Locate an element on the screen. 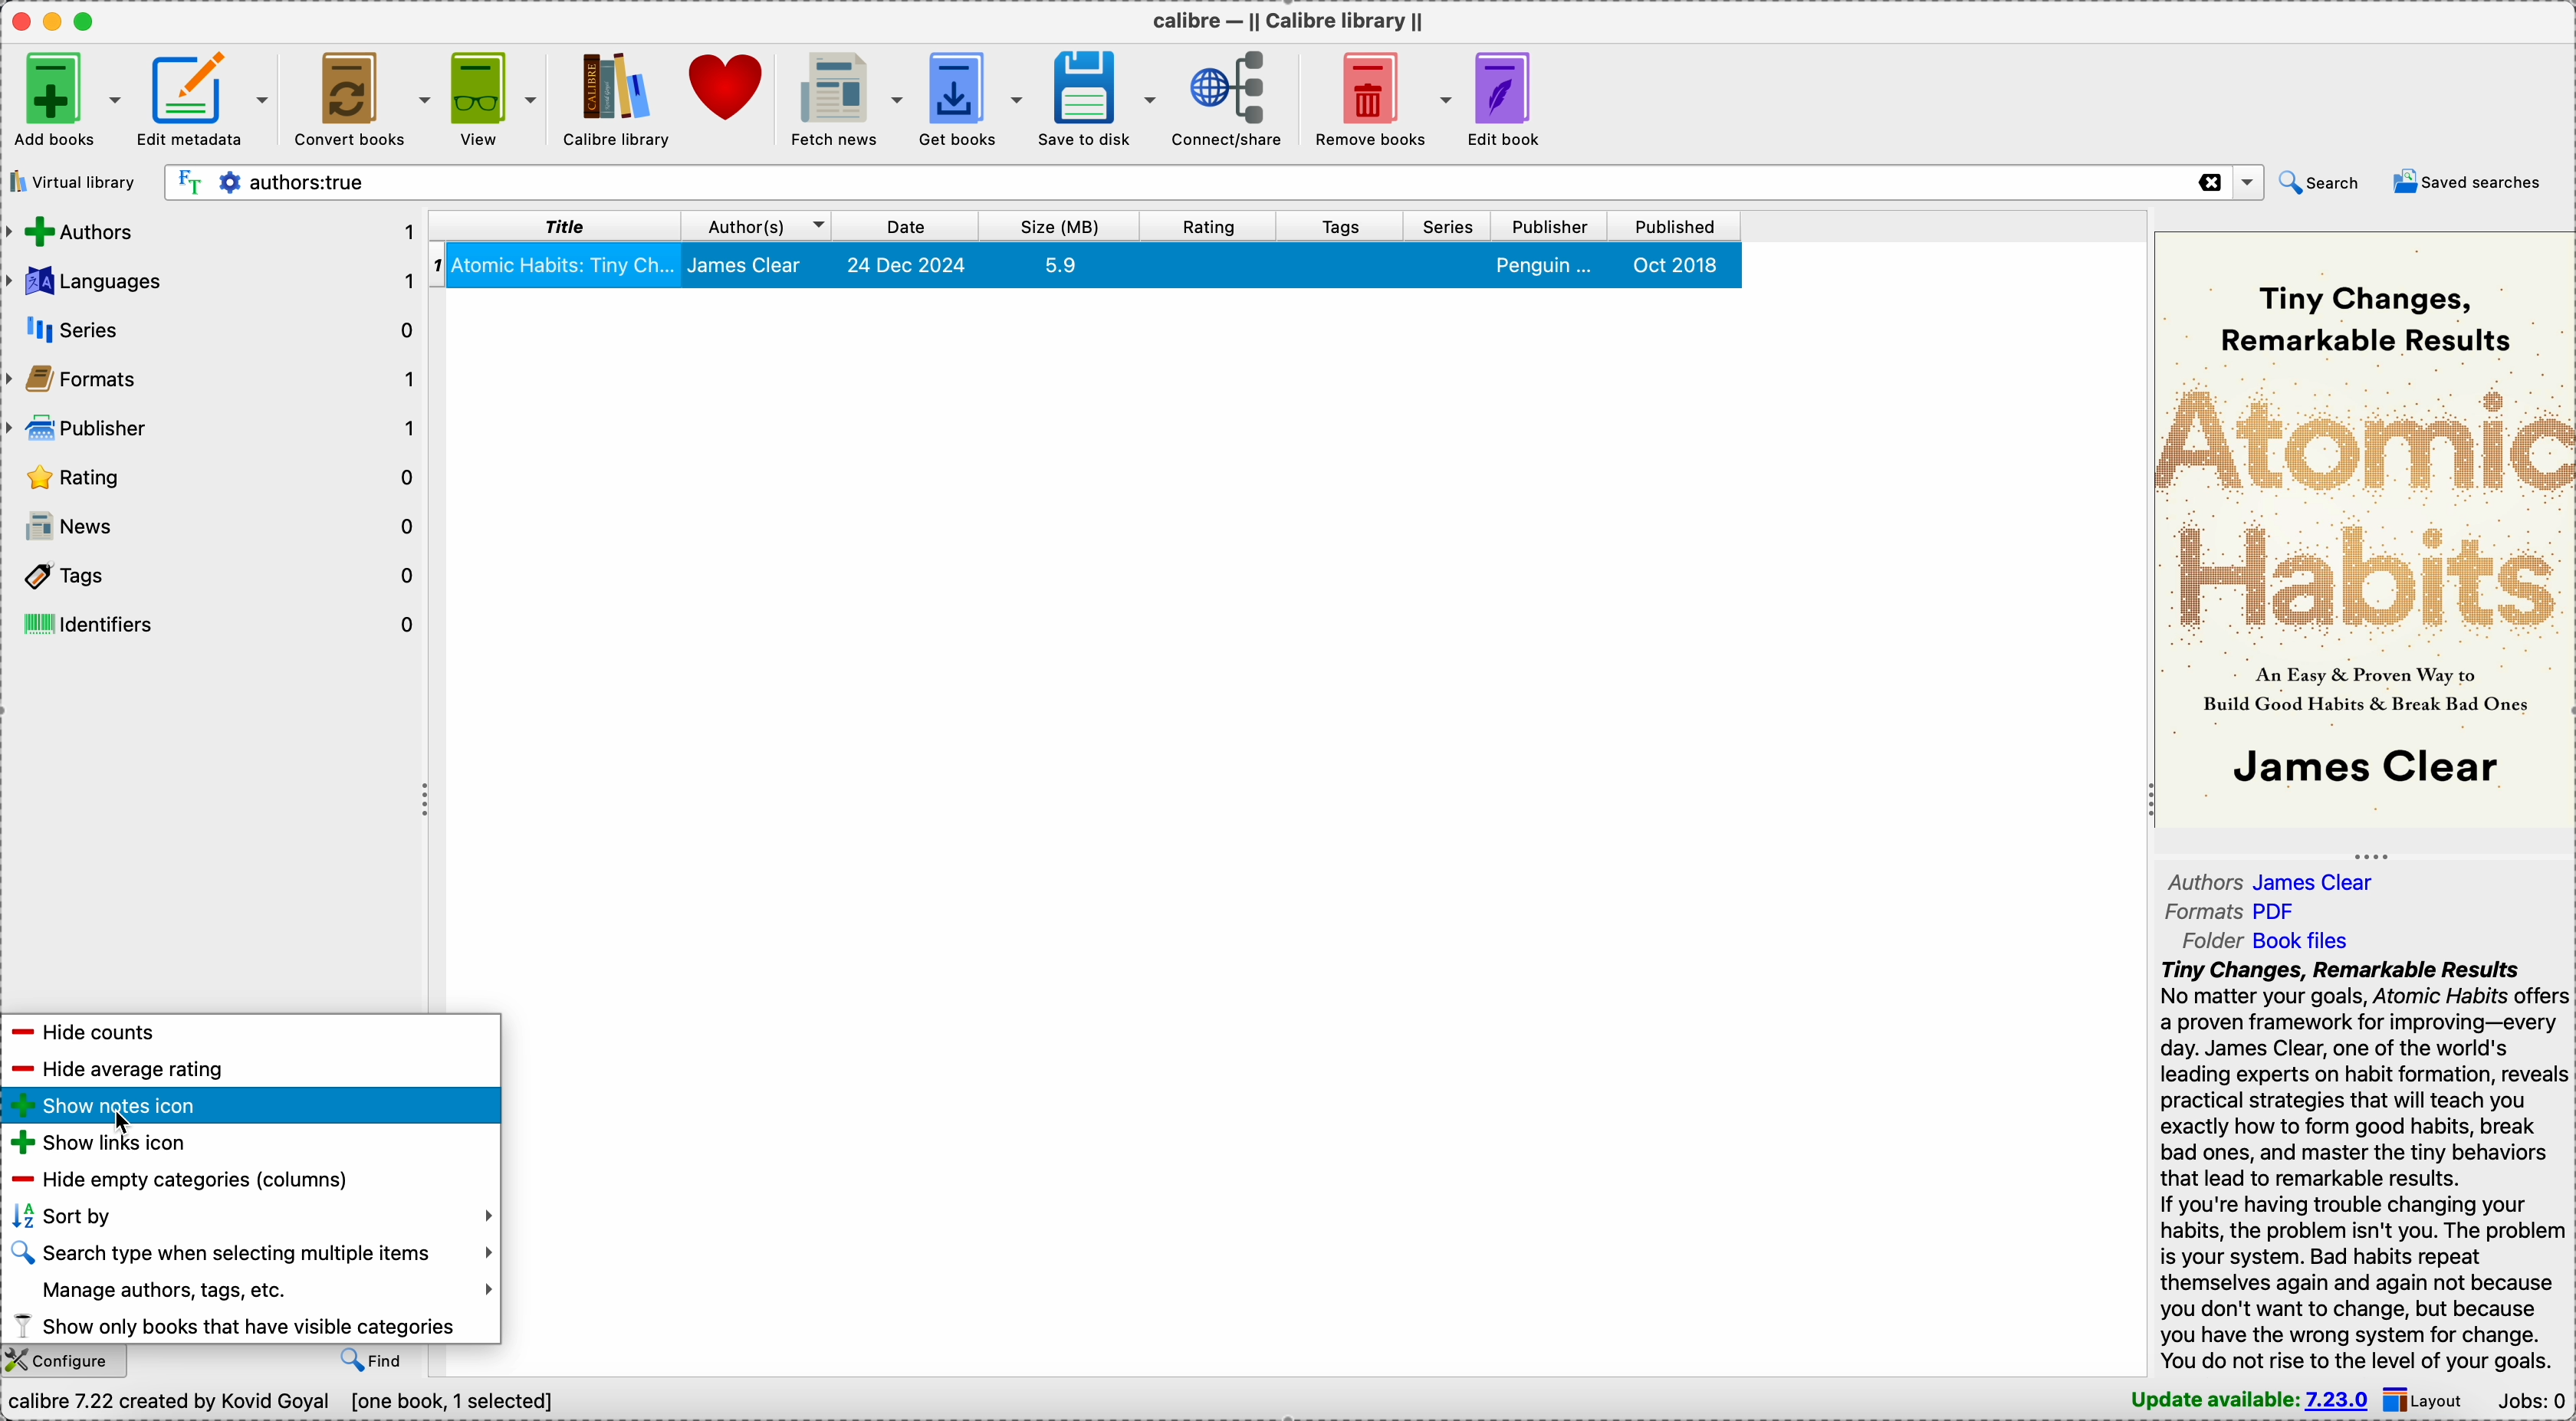   show notes icon is located at coordinates (251, 1106).